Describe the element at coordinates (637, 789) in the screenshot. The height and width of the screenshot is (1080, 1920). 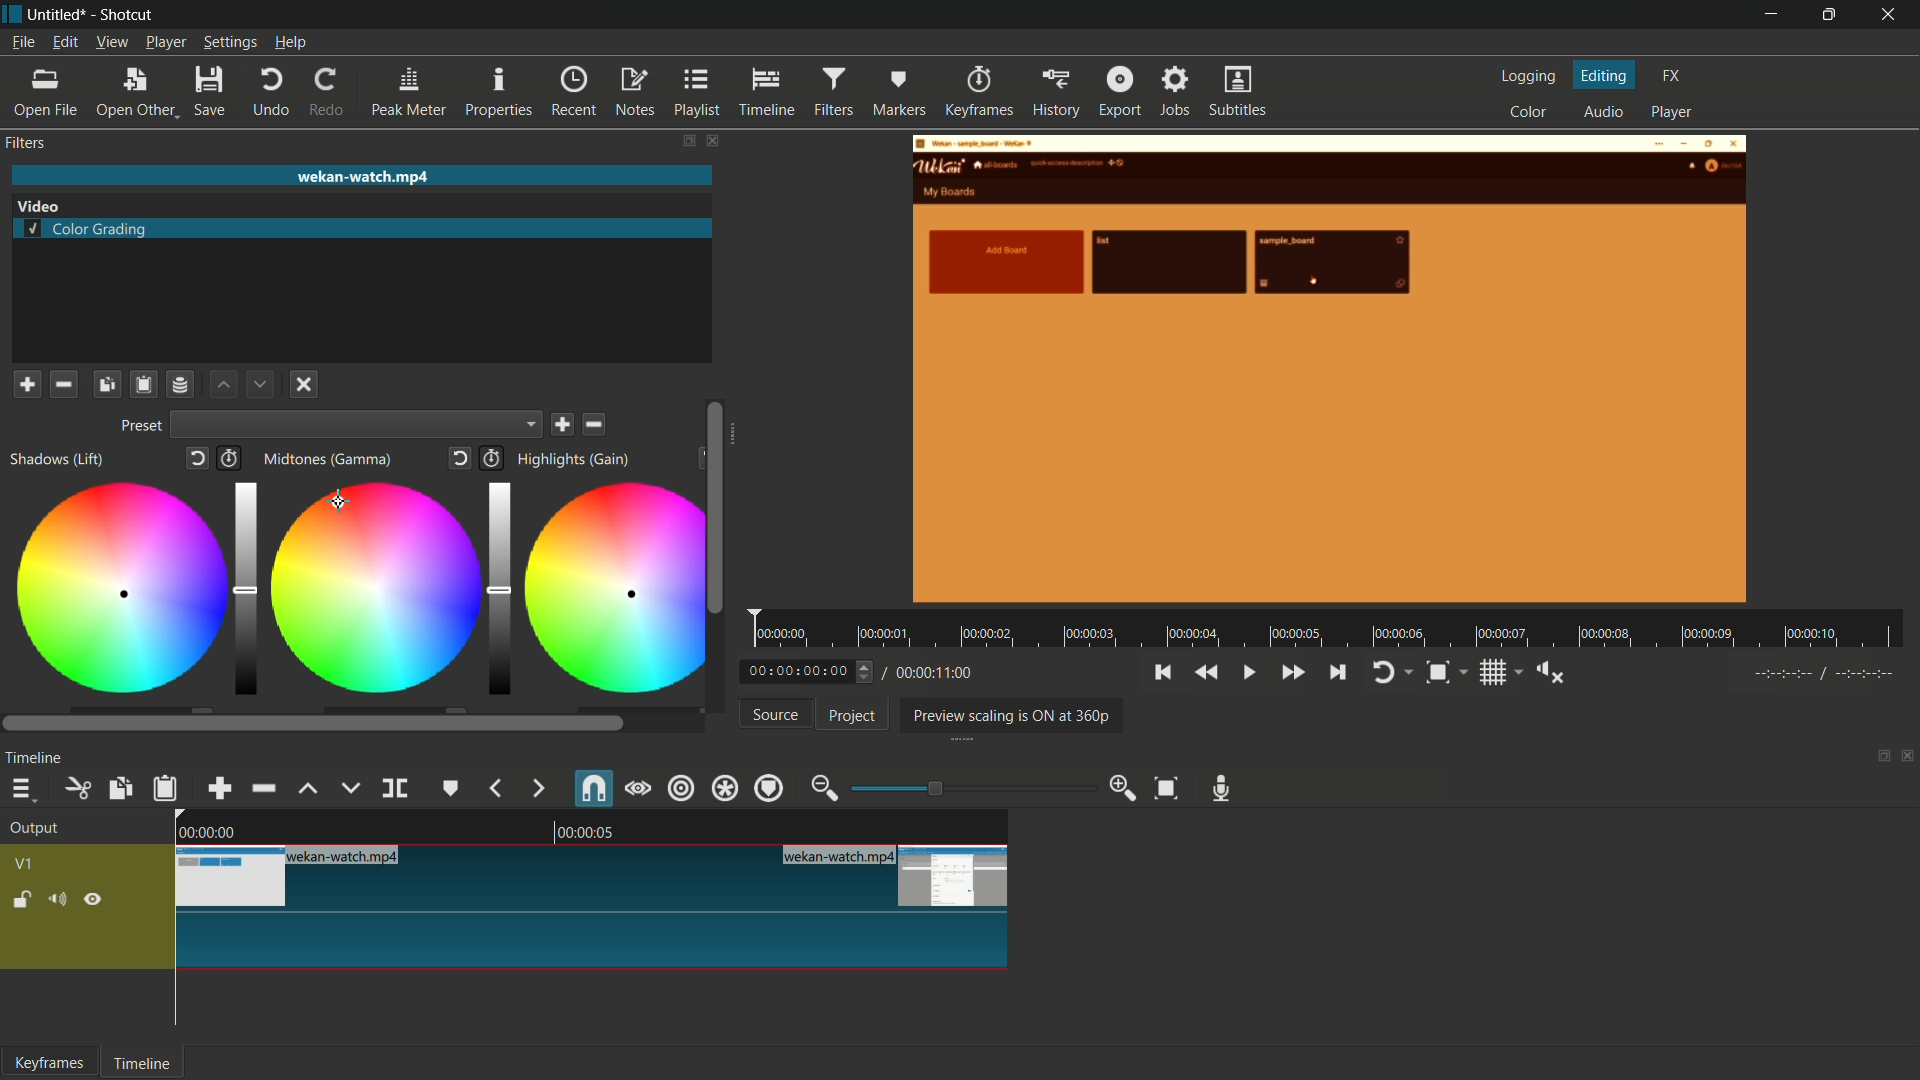
I see `scrub while dragging` at that location.